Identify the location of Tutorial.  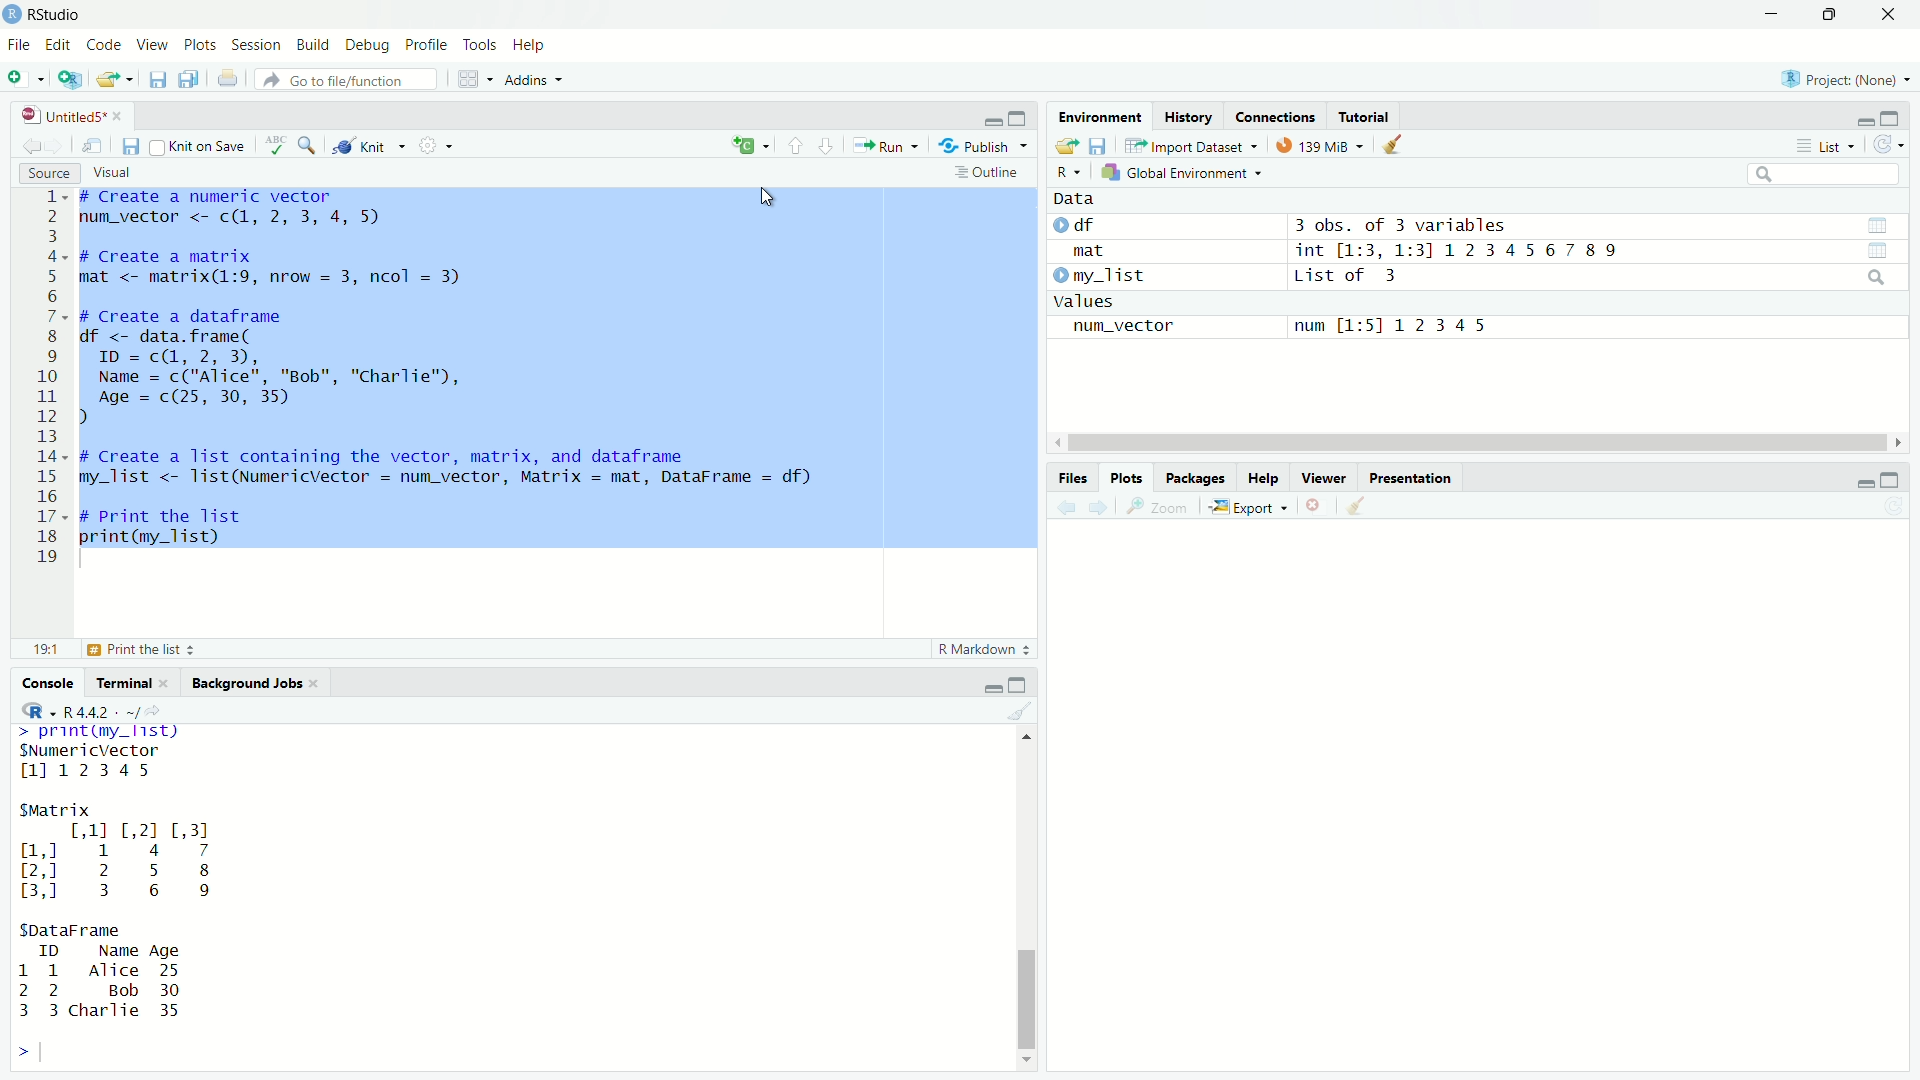
(1373, 115).